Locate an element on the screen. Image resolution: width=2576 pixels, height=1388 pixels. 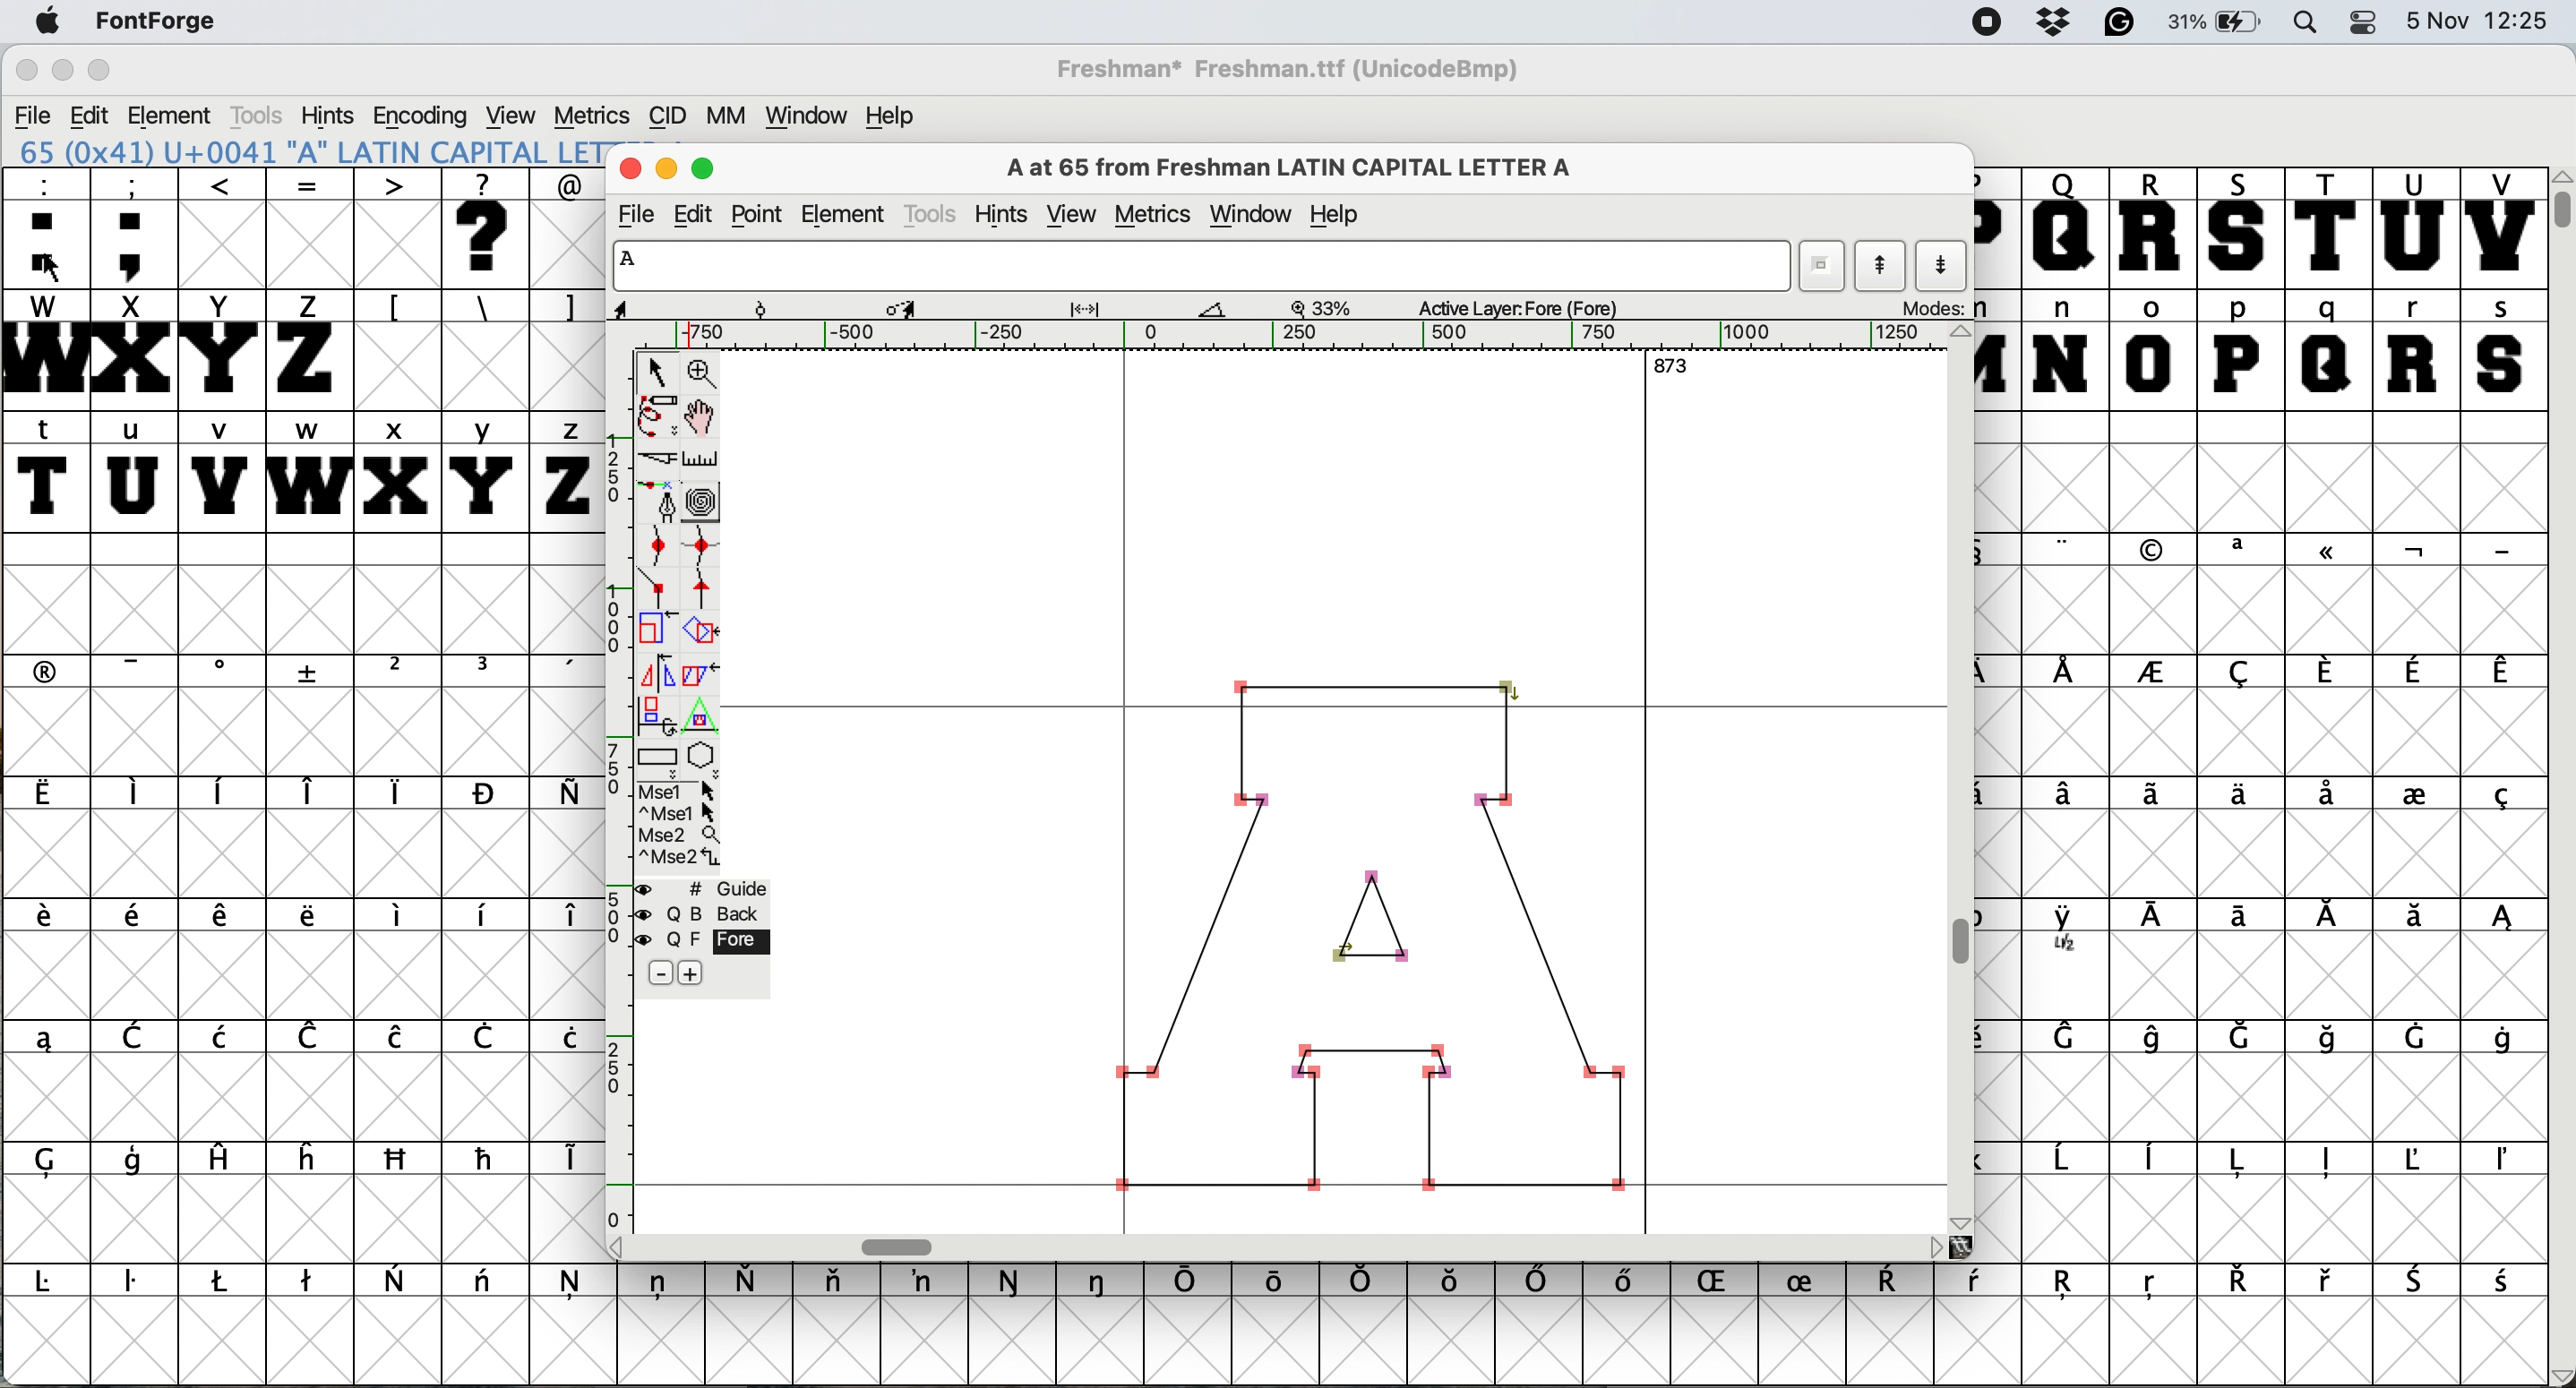
symbol is located at coordinates (141, 670).